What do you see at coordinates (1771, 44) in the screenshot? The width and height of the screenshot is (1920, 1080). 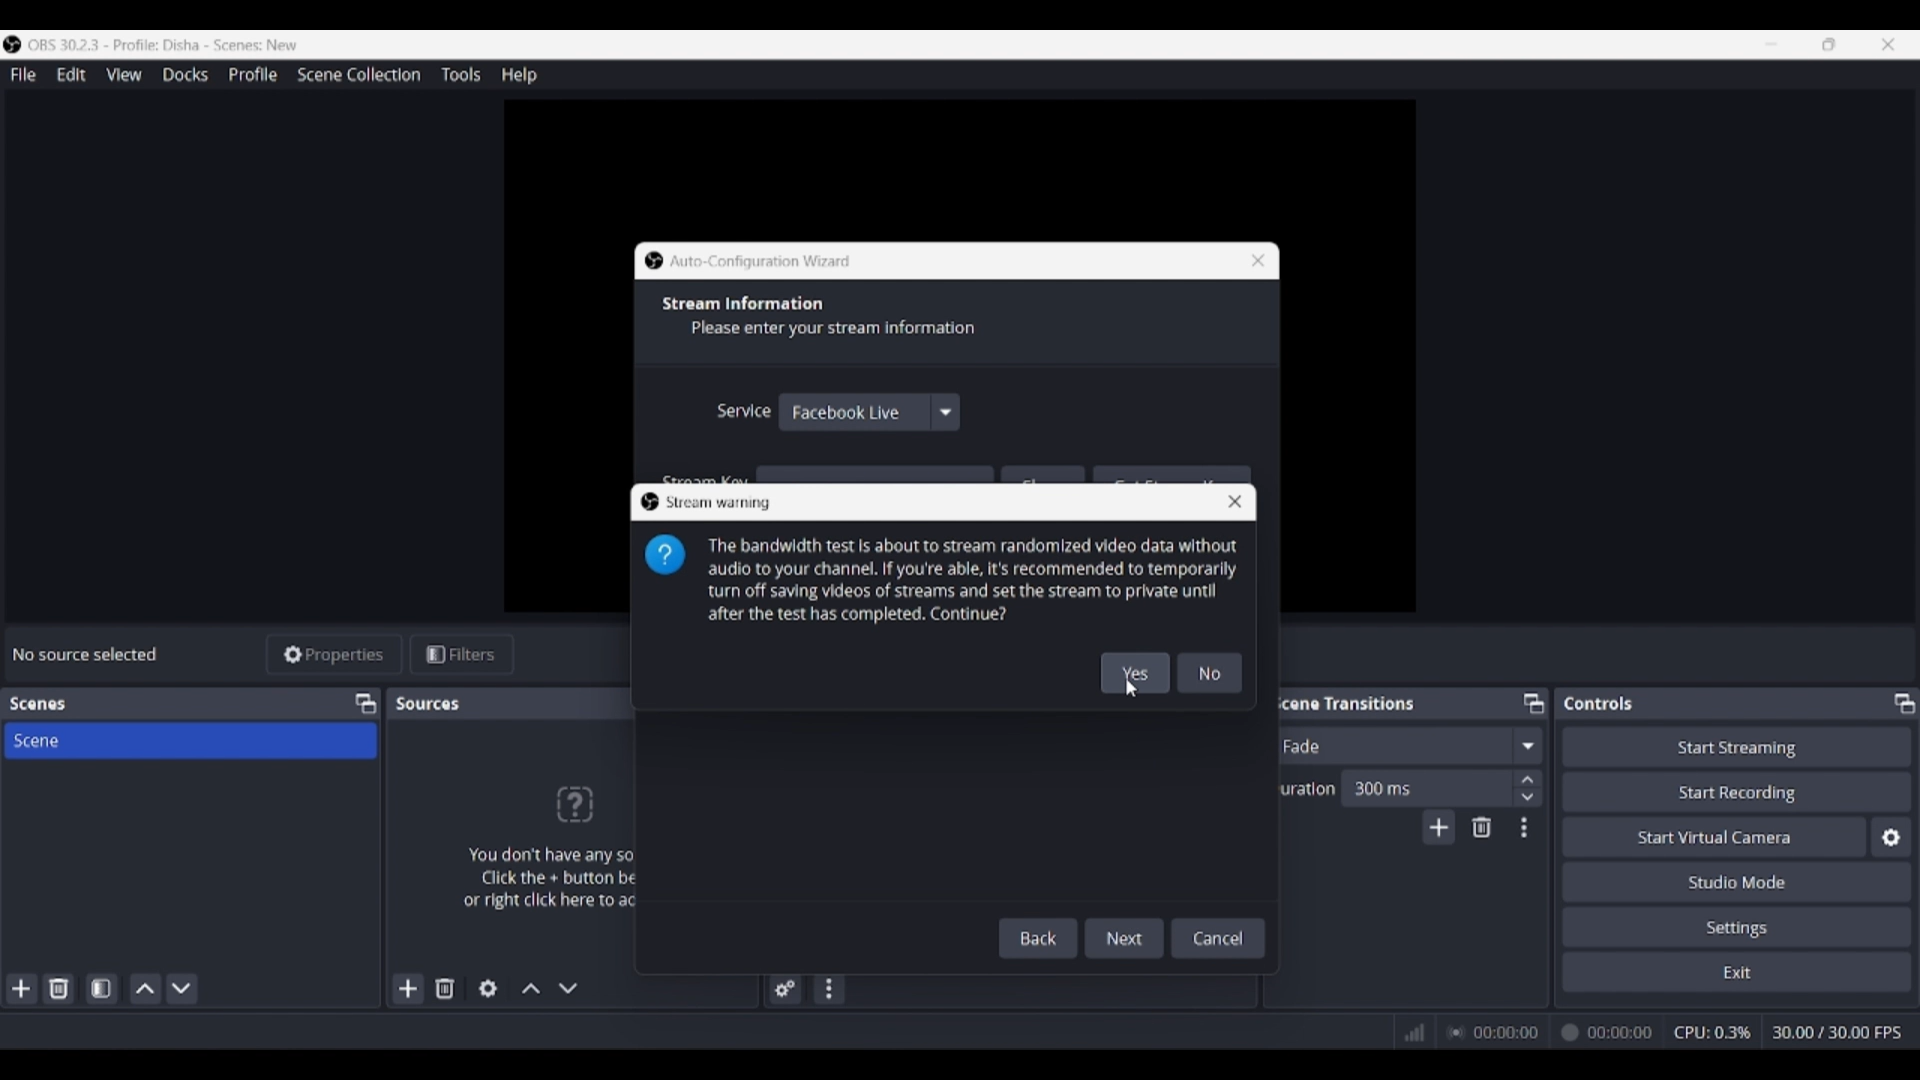 I see `Minimize` at bounding box center [1771, 44].